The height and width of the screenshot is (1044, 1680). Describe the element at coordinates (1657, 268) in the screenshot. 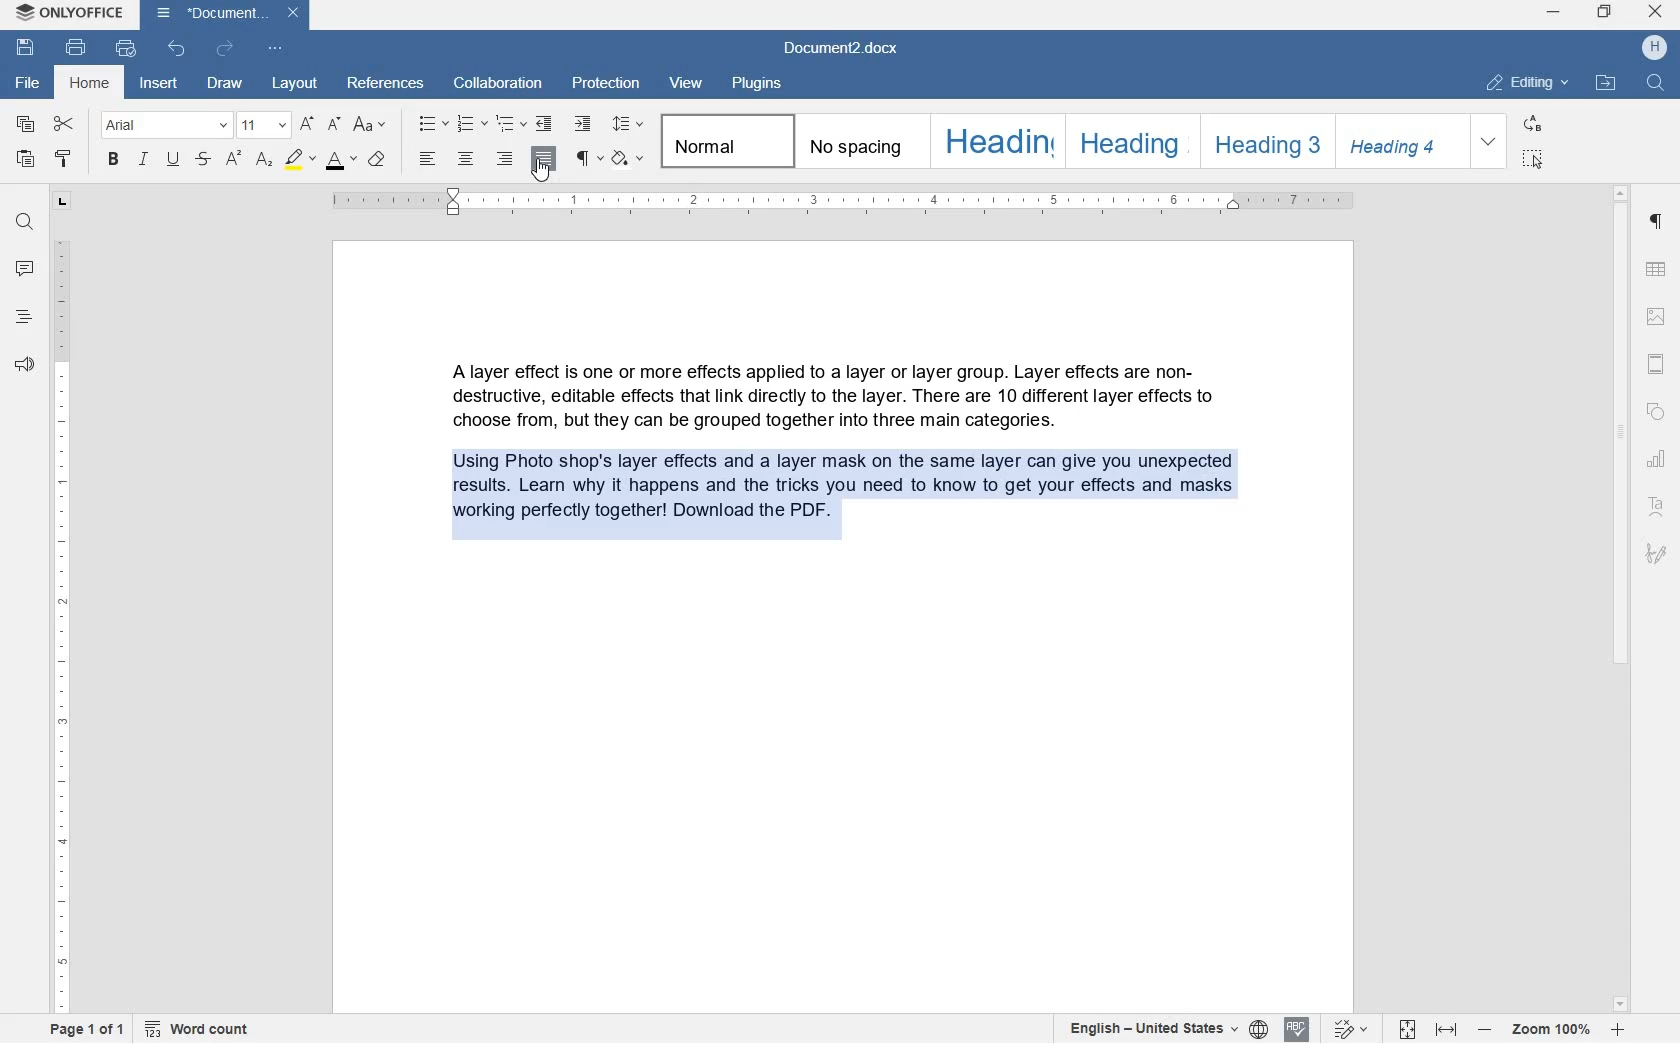

I see `TABLE` at that location.